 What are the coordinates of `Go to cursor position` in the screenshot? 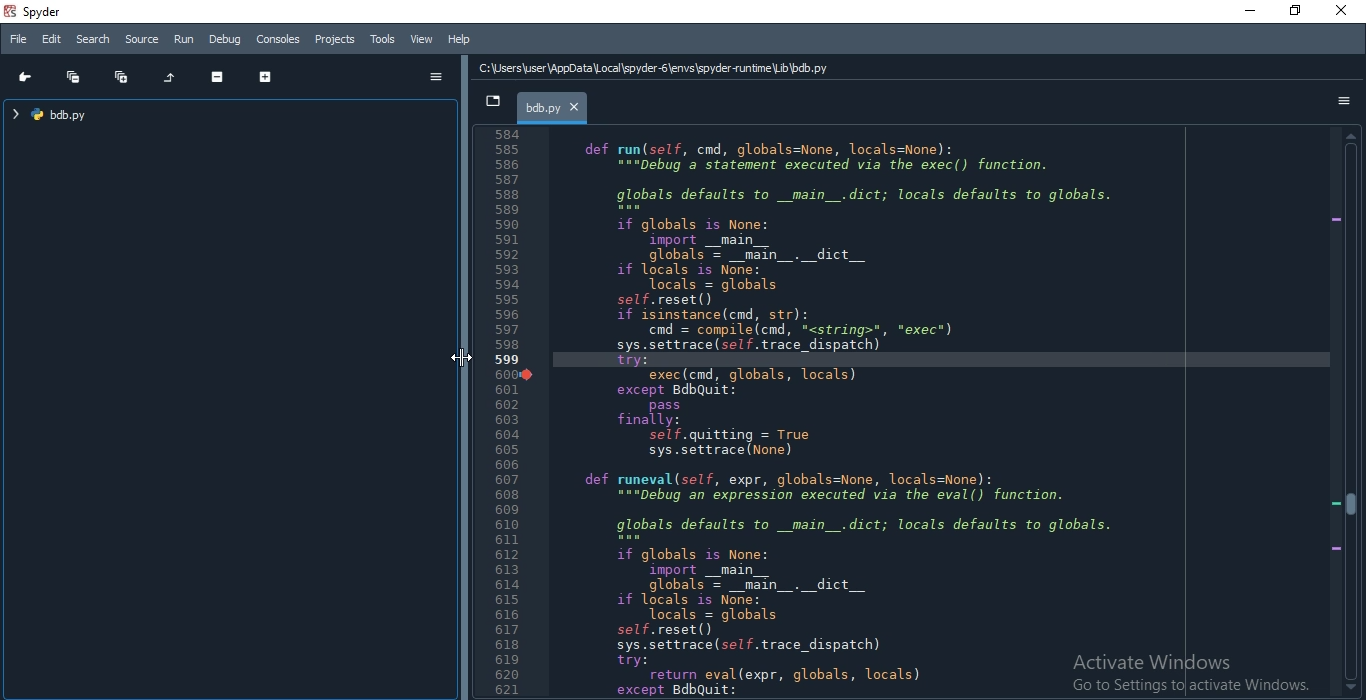 It's located at (26, 77).